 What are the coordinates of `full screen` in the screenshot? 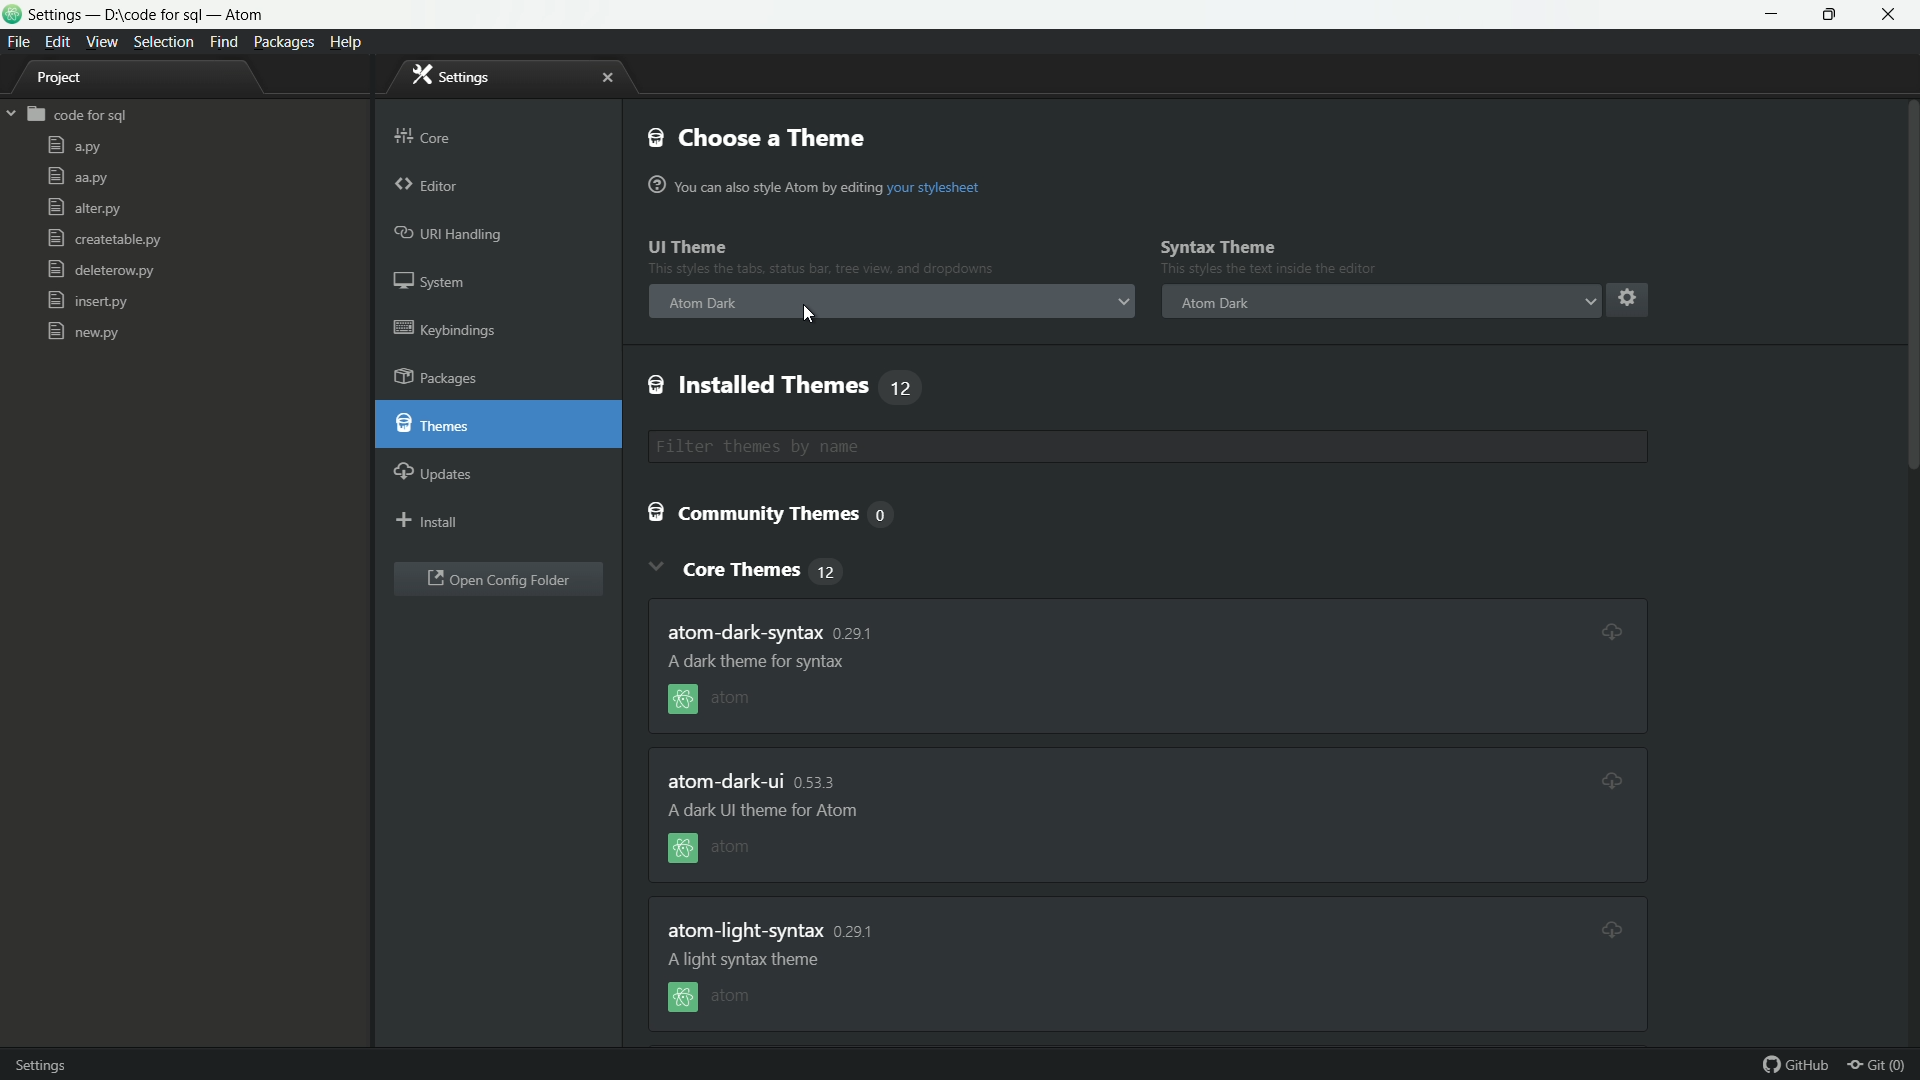 It's located at (1835, 14).